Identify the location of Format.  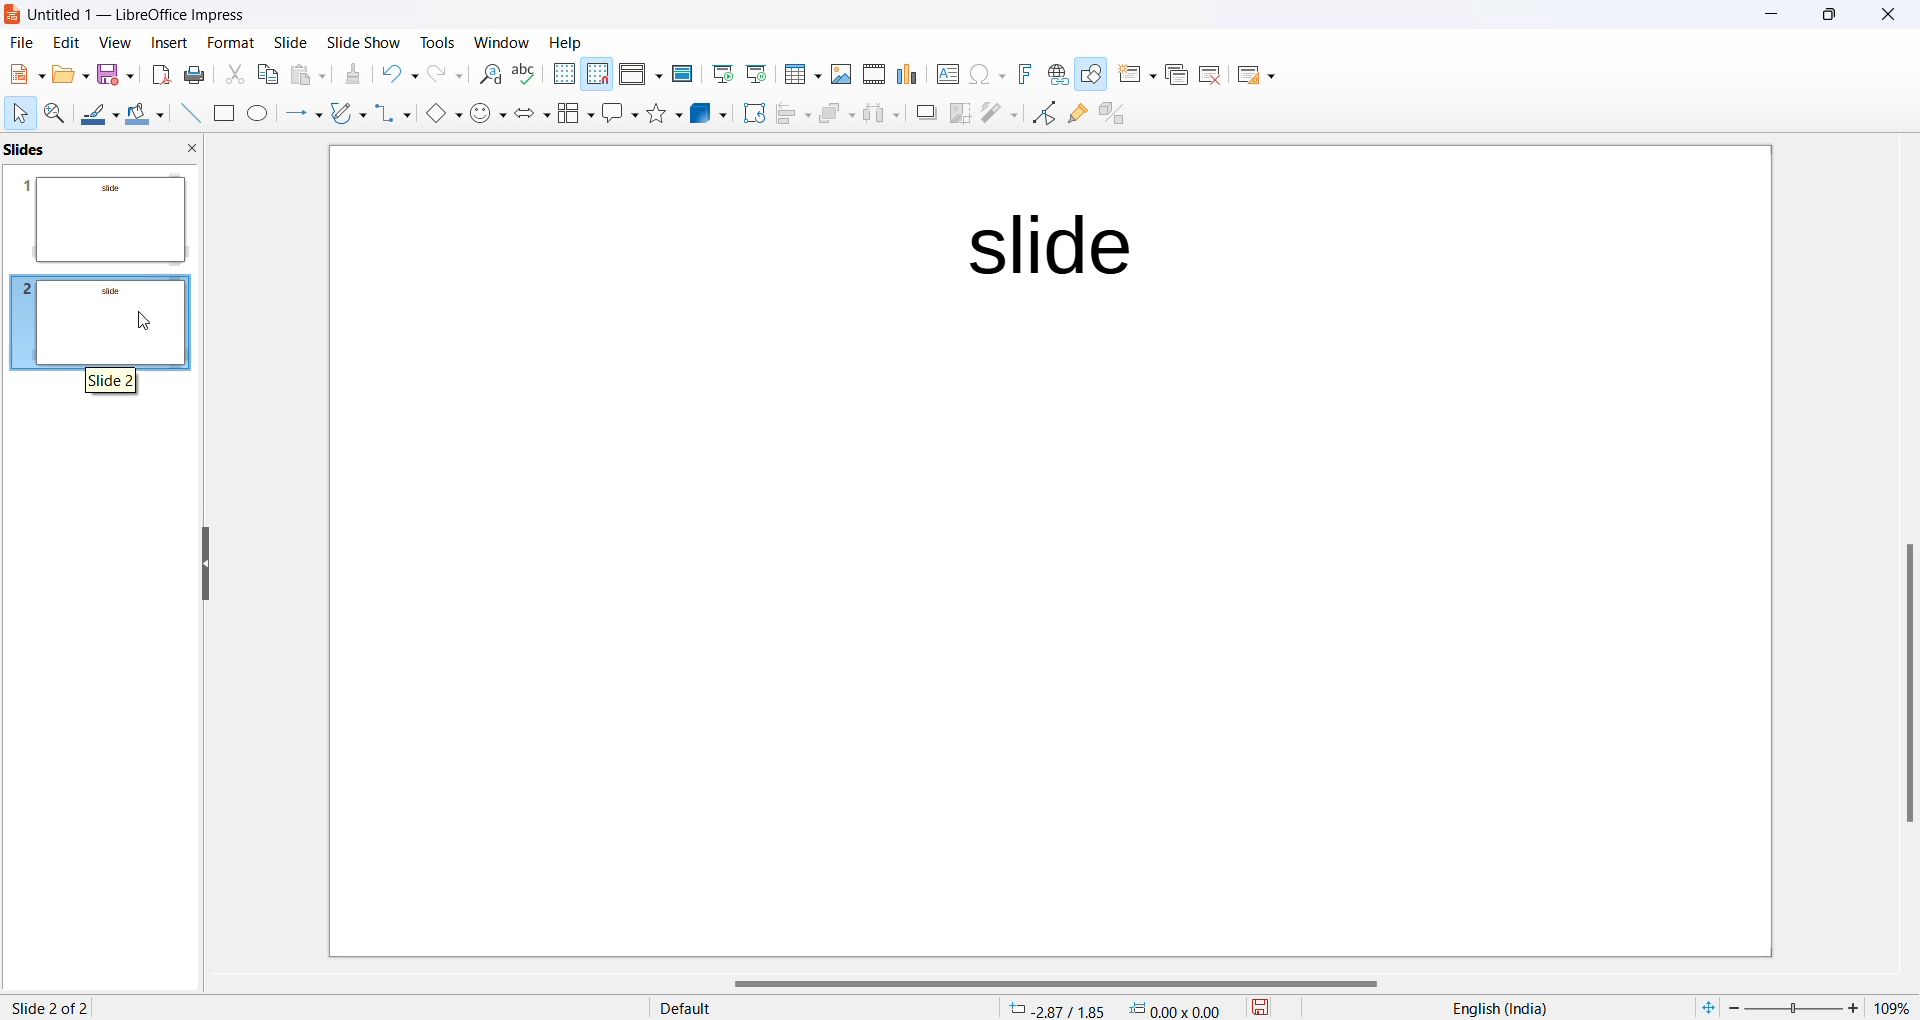
(225, 40).